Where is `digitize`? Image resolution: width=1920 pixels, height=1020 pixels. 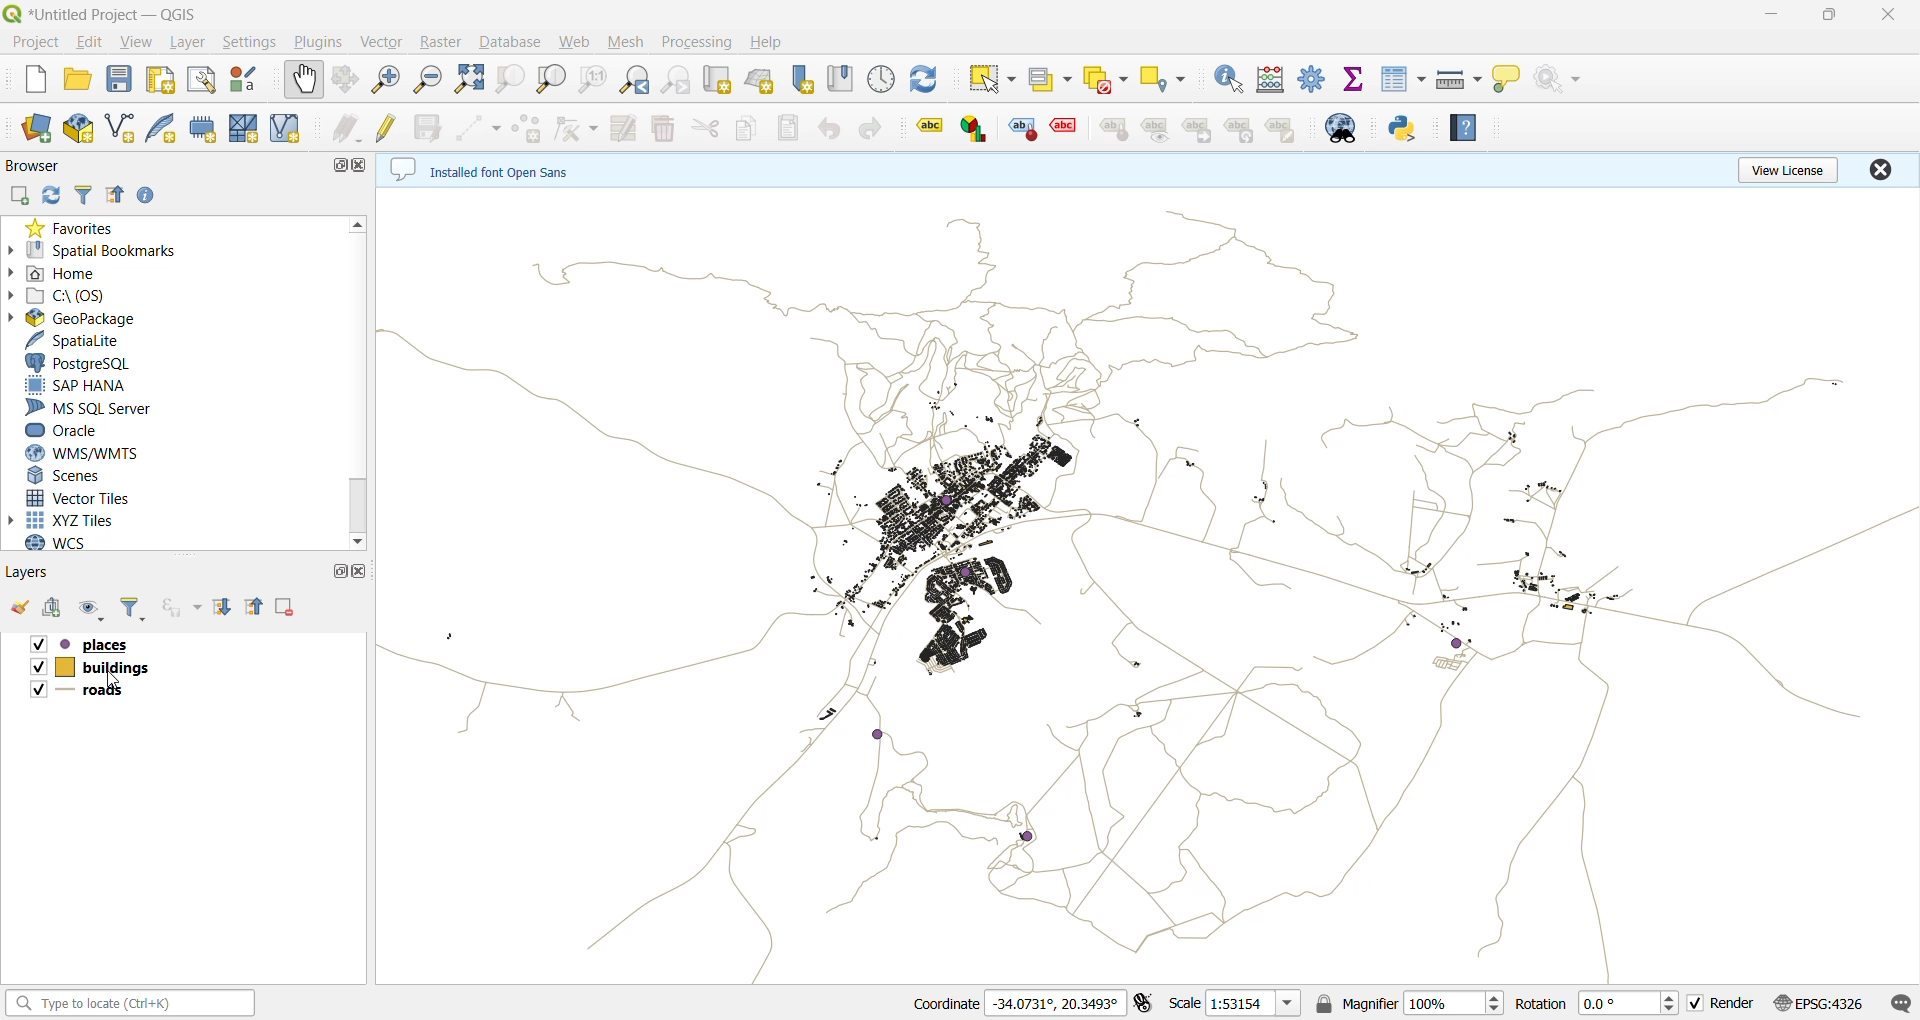 digitize is located at coordinates (485, 127).